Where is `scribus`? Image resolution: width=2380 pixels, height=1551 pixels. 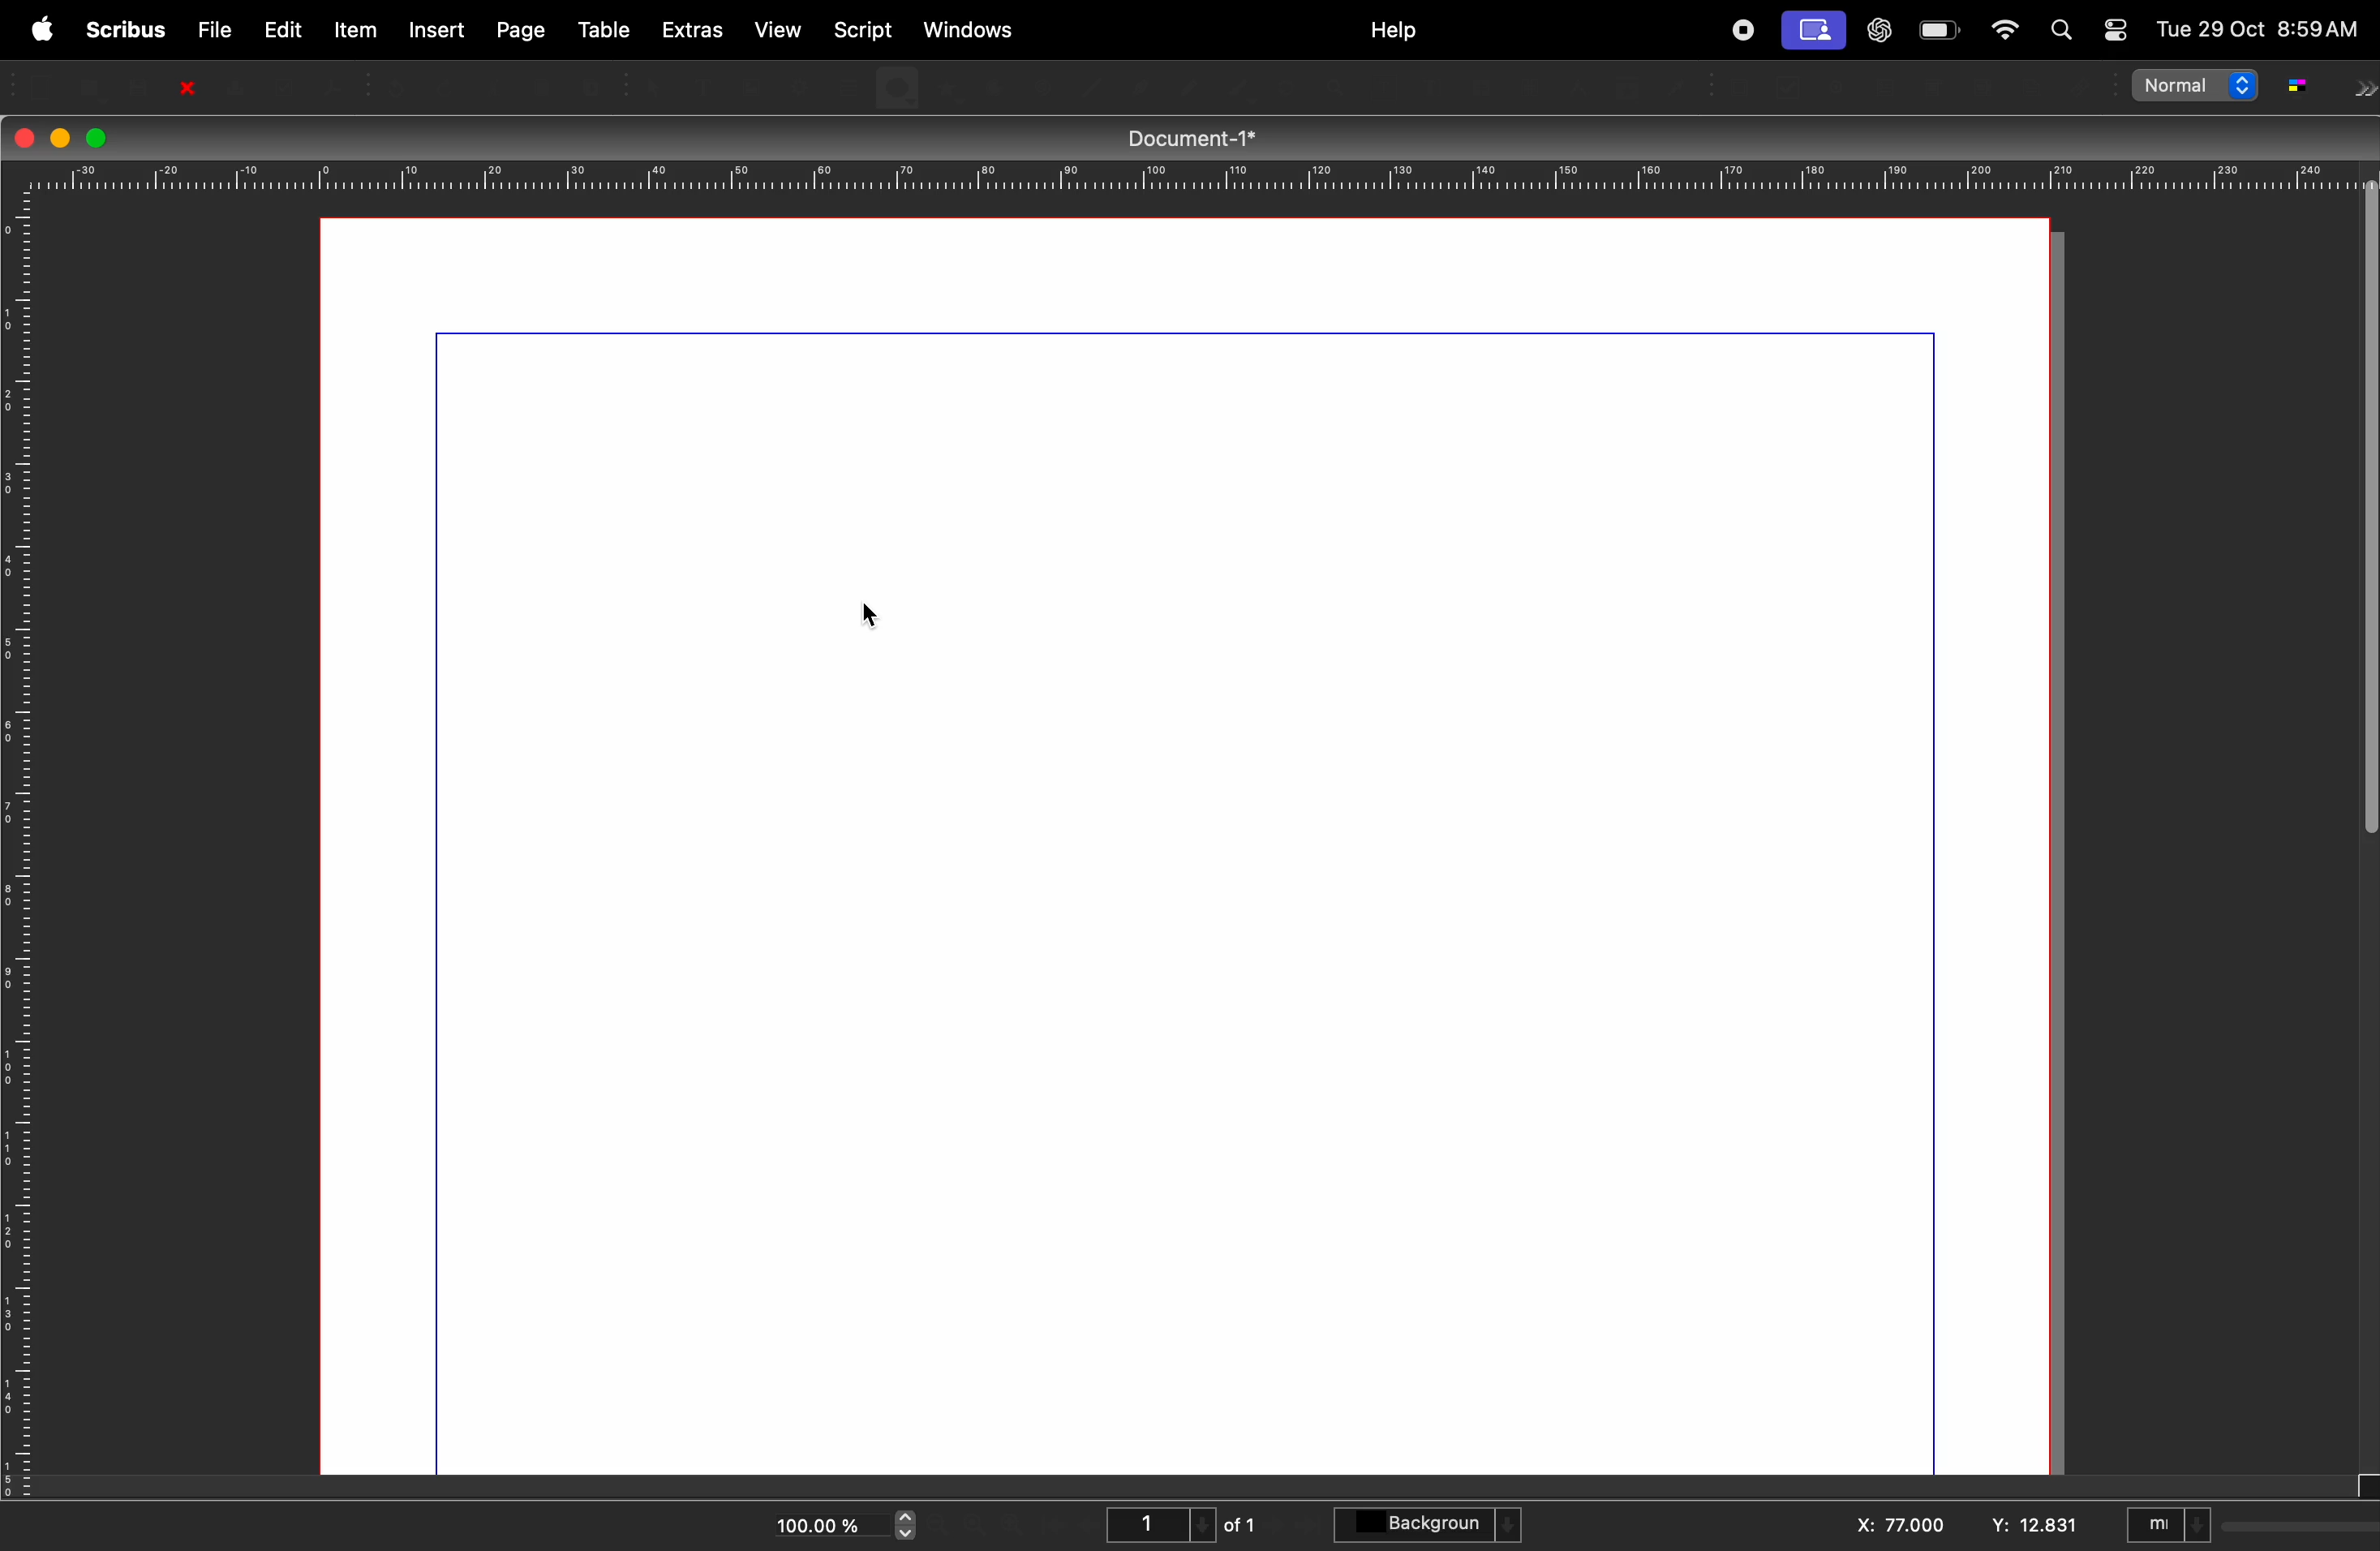
scribus is located at coordinates (121, 30).